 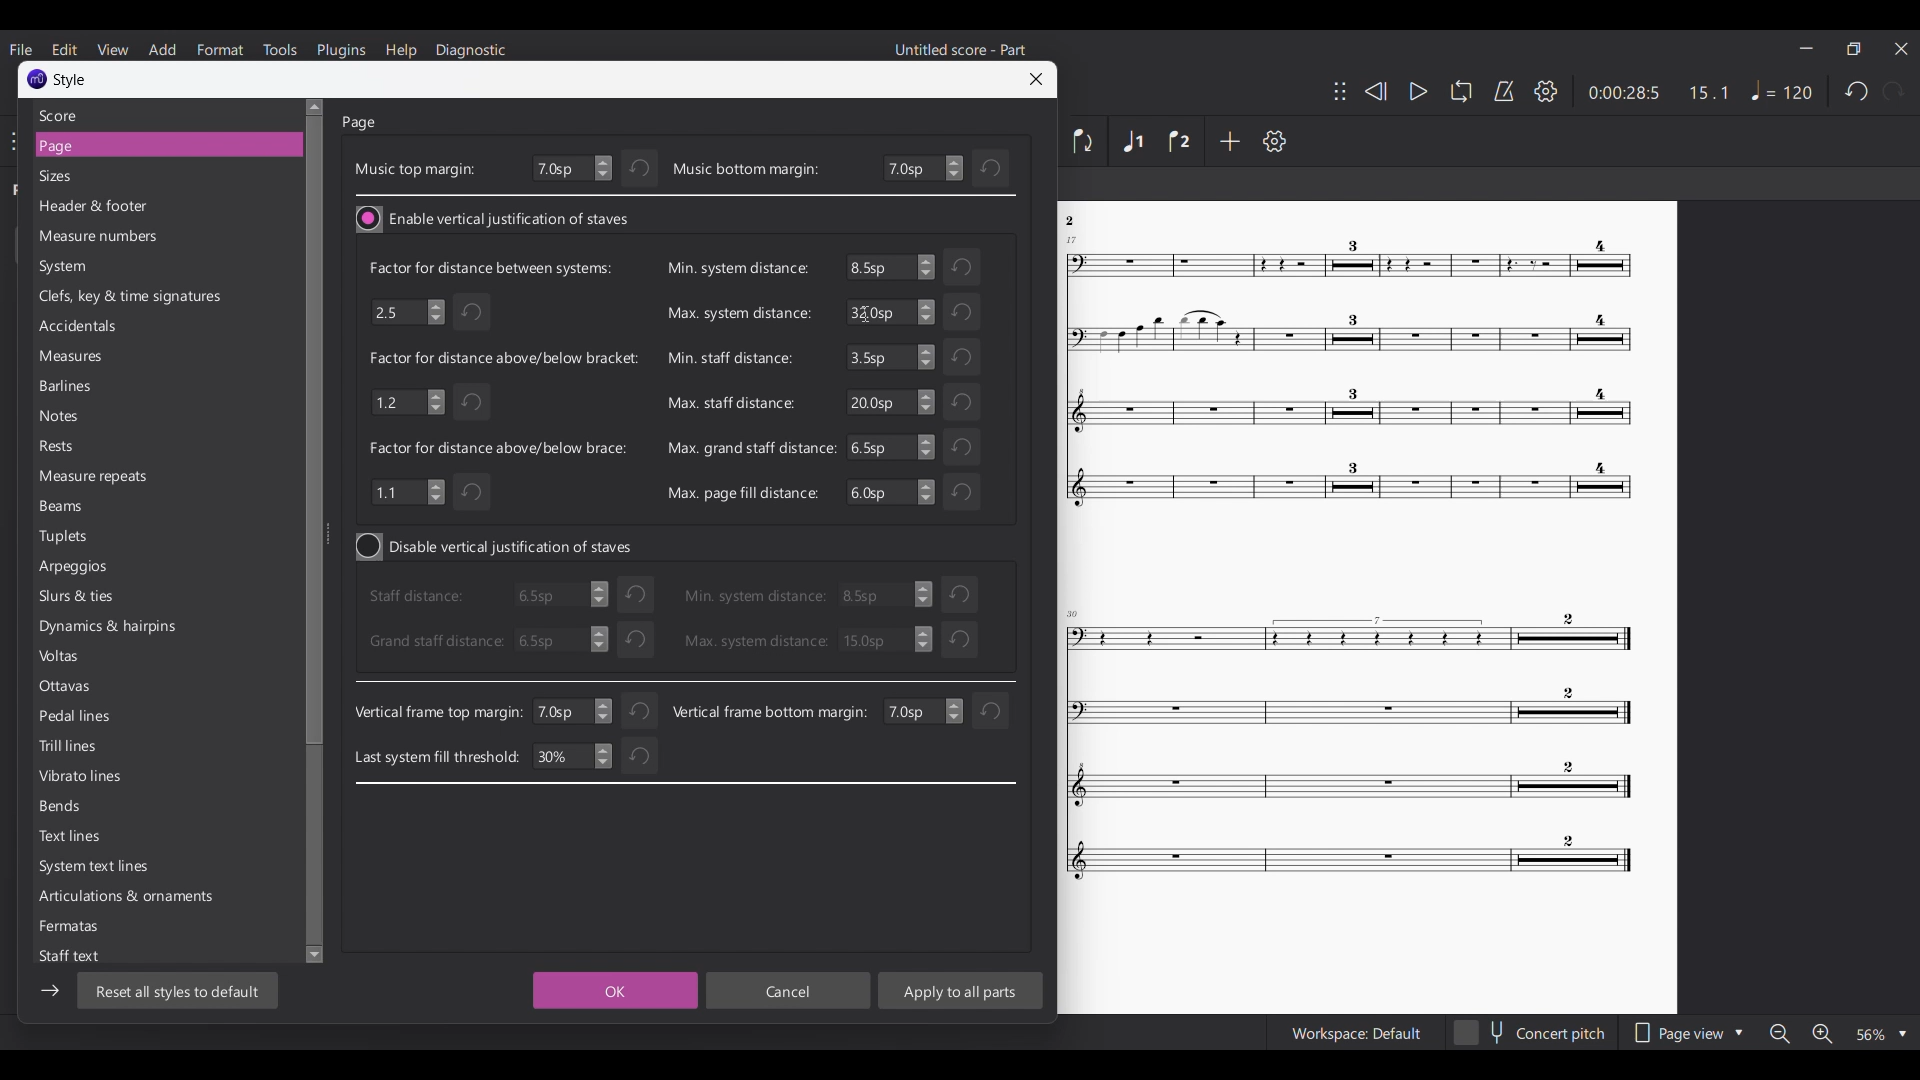 I want to click on Undo, so click(x=962, y=640).